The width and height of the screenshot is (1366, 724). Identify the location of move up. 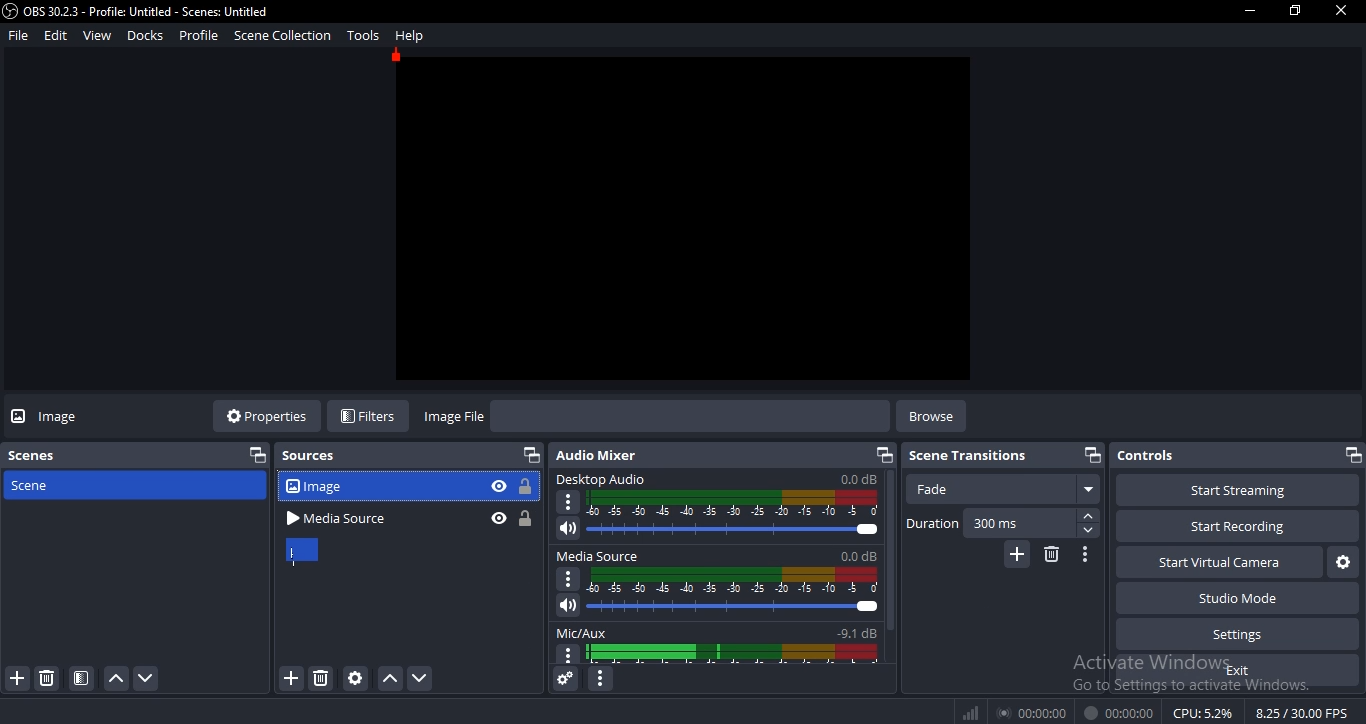
(112, 680).